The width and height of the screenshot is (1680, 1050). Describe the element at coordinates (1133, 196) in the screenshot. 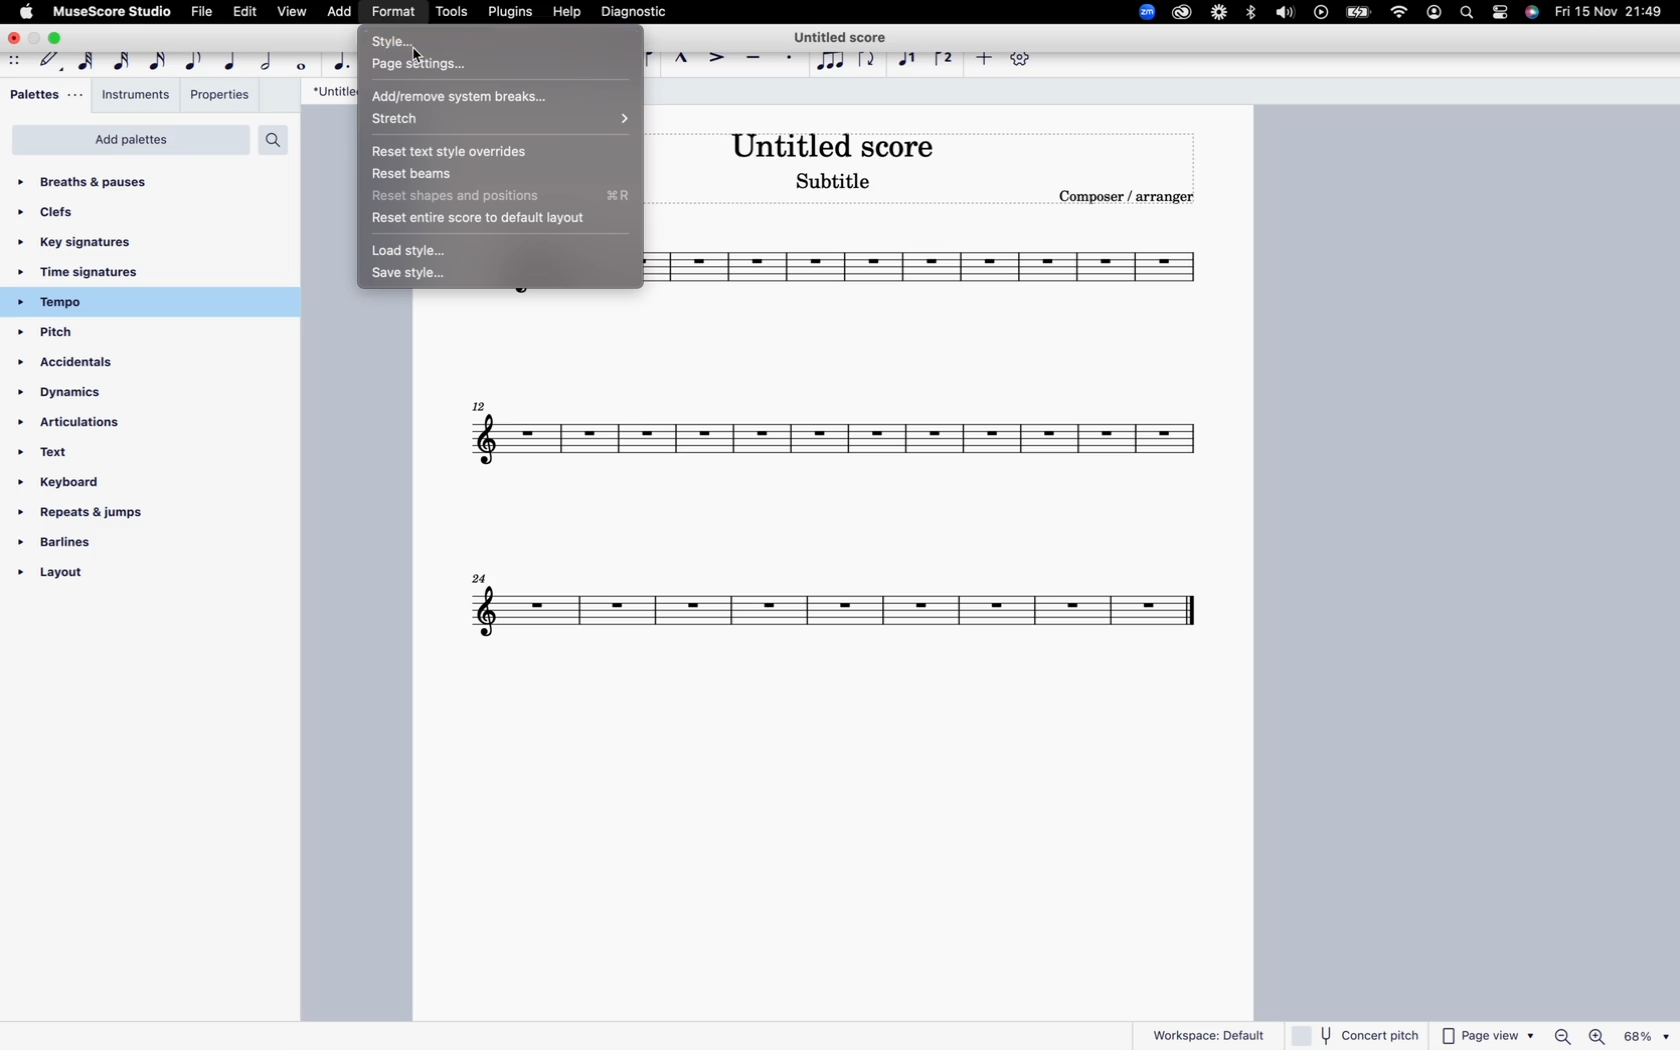

I see `composer / arranger` at that location.